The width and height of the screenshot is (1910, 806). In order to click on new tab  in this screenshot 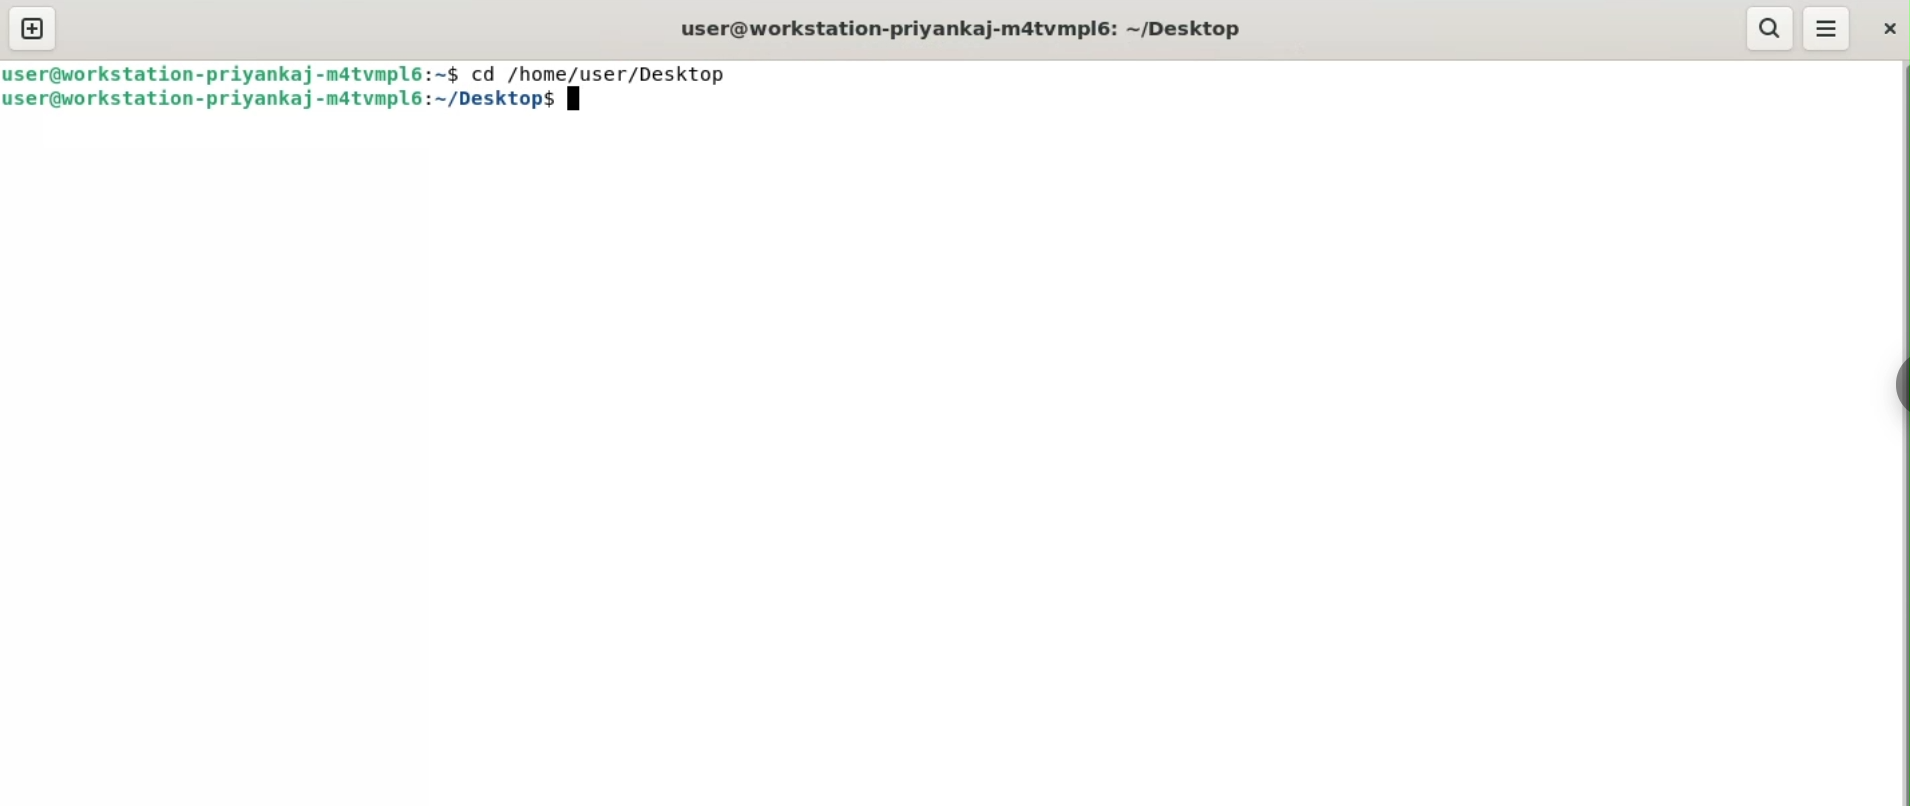, I will do `click(33, 28)`.